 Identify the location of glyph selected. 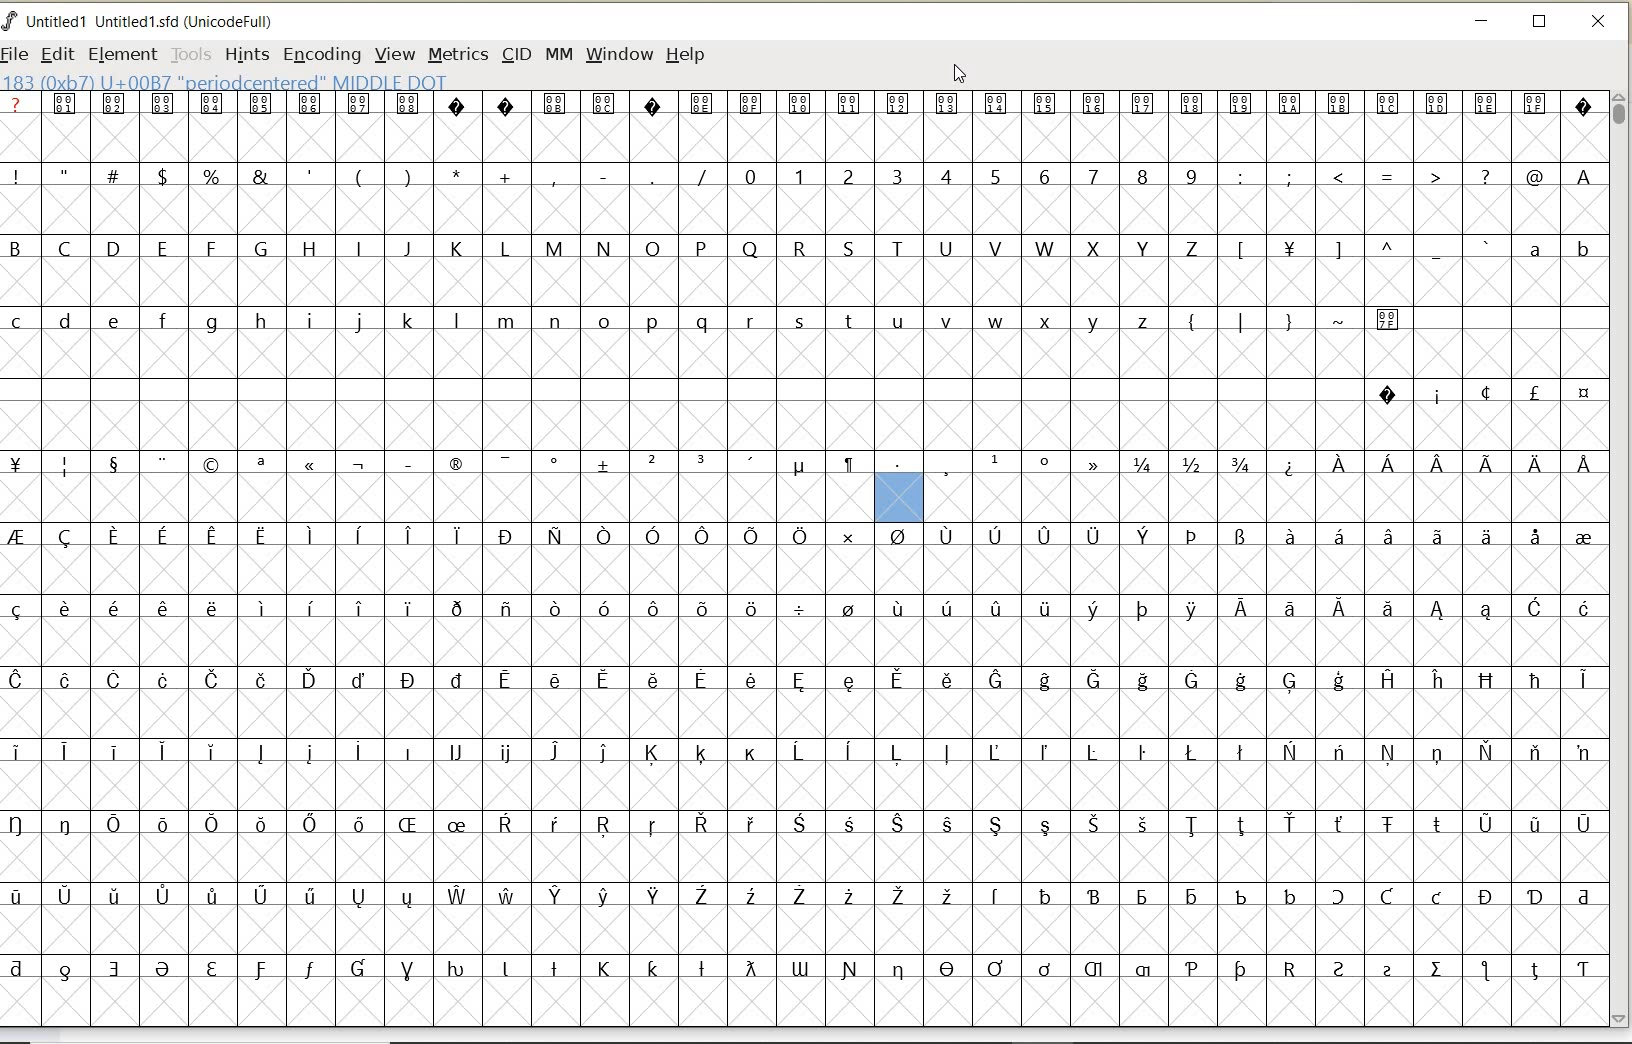
(898, 497).